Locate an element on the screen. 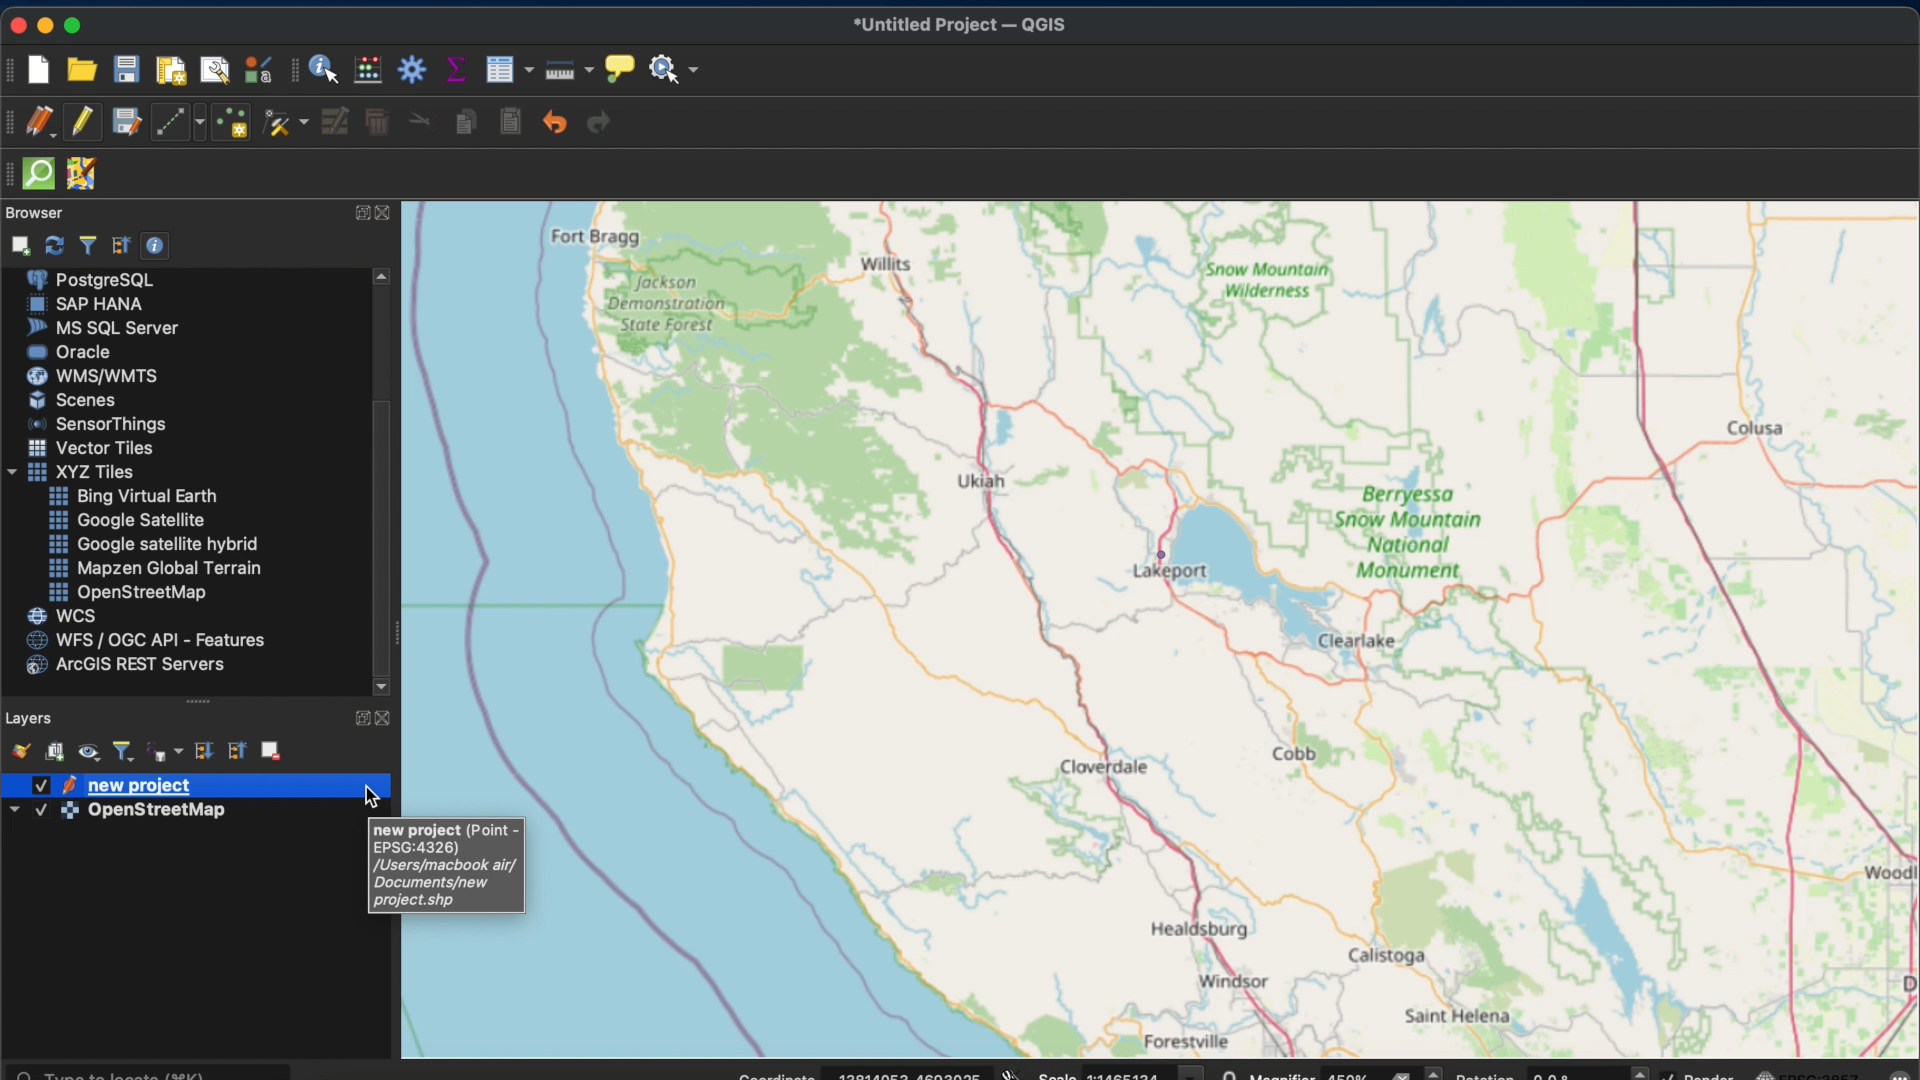 This screenshot has width=1920, height=1080. scroll up arrow is located at coordinates (385, 275).